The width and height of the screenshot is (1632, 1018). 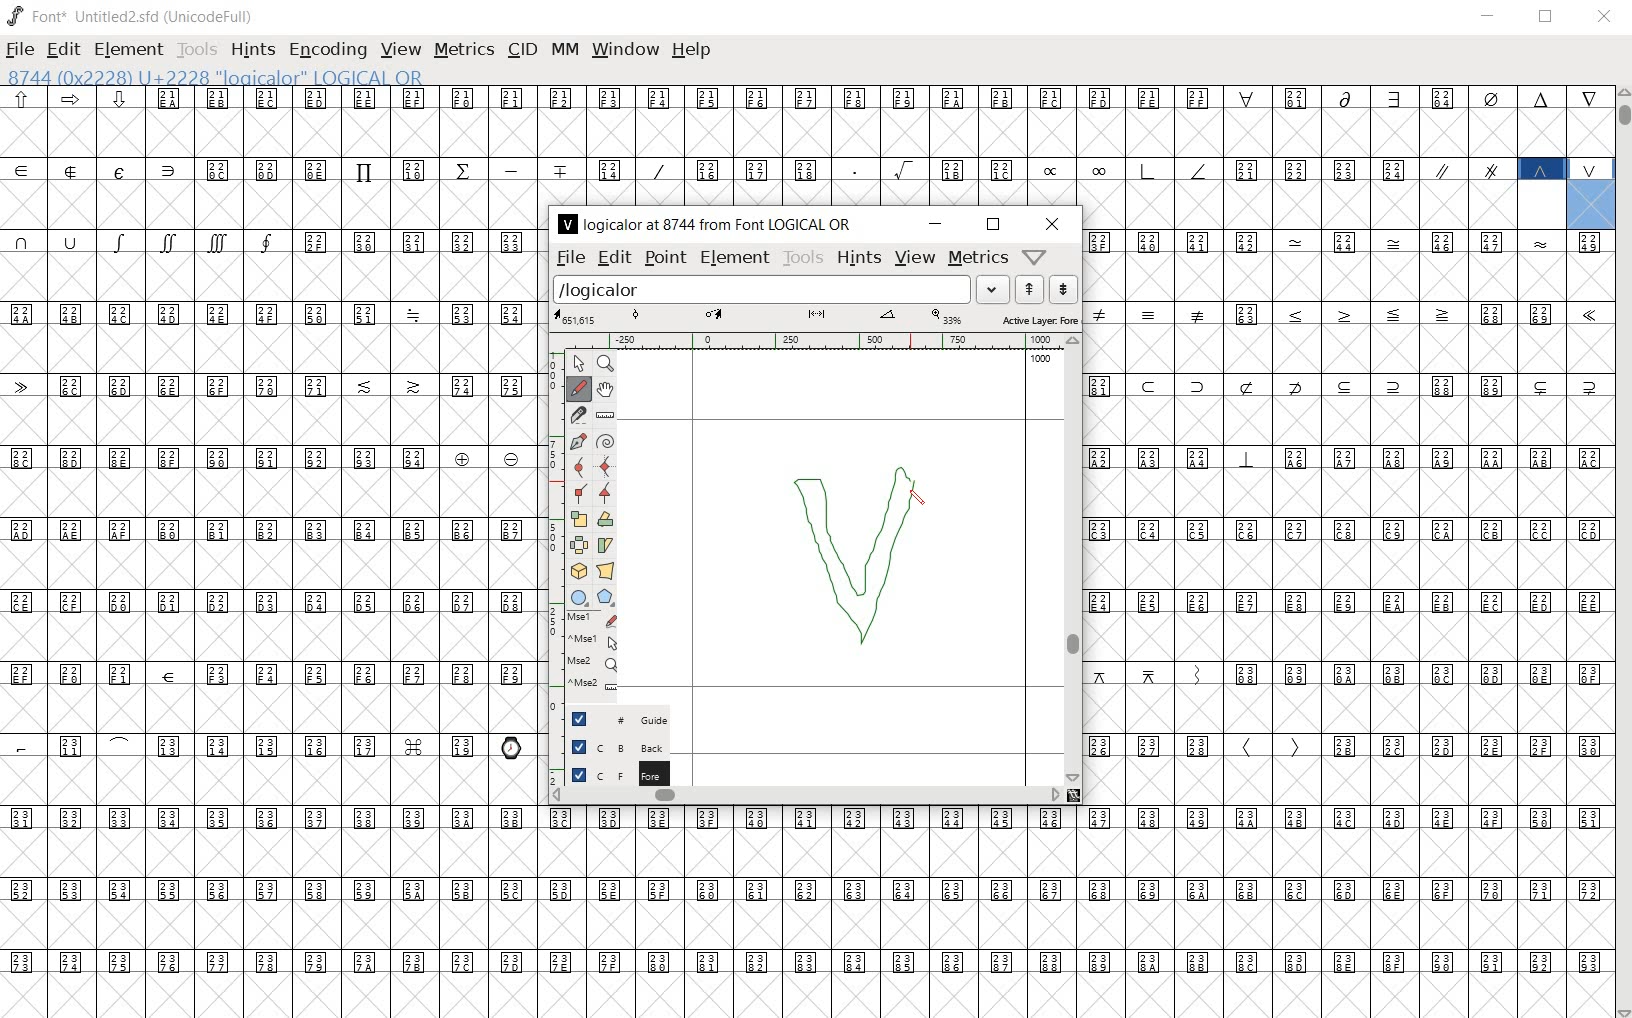 I want to click on cid, so click(x=520, y=49).